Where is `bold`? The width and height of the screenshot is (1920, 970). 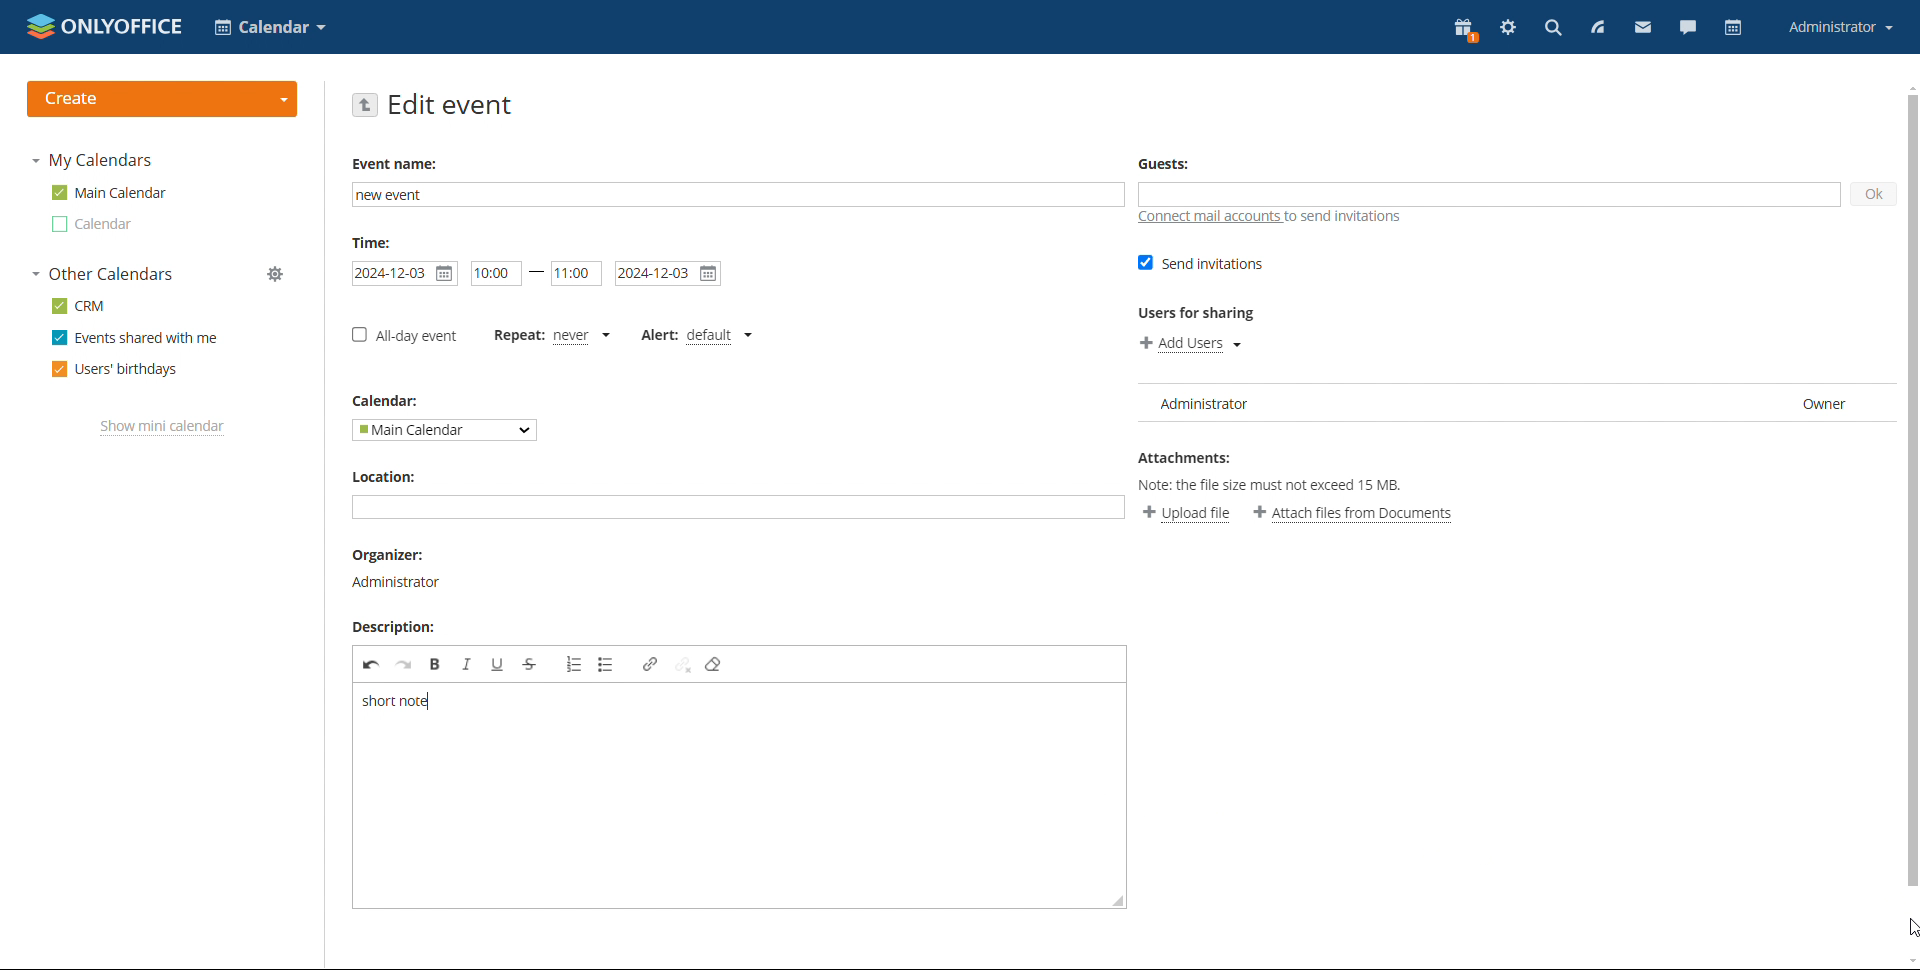
bold is located at coordinates (435, 663).